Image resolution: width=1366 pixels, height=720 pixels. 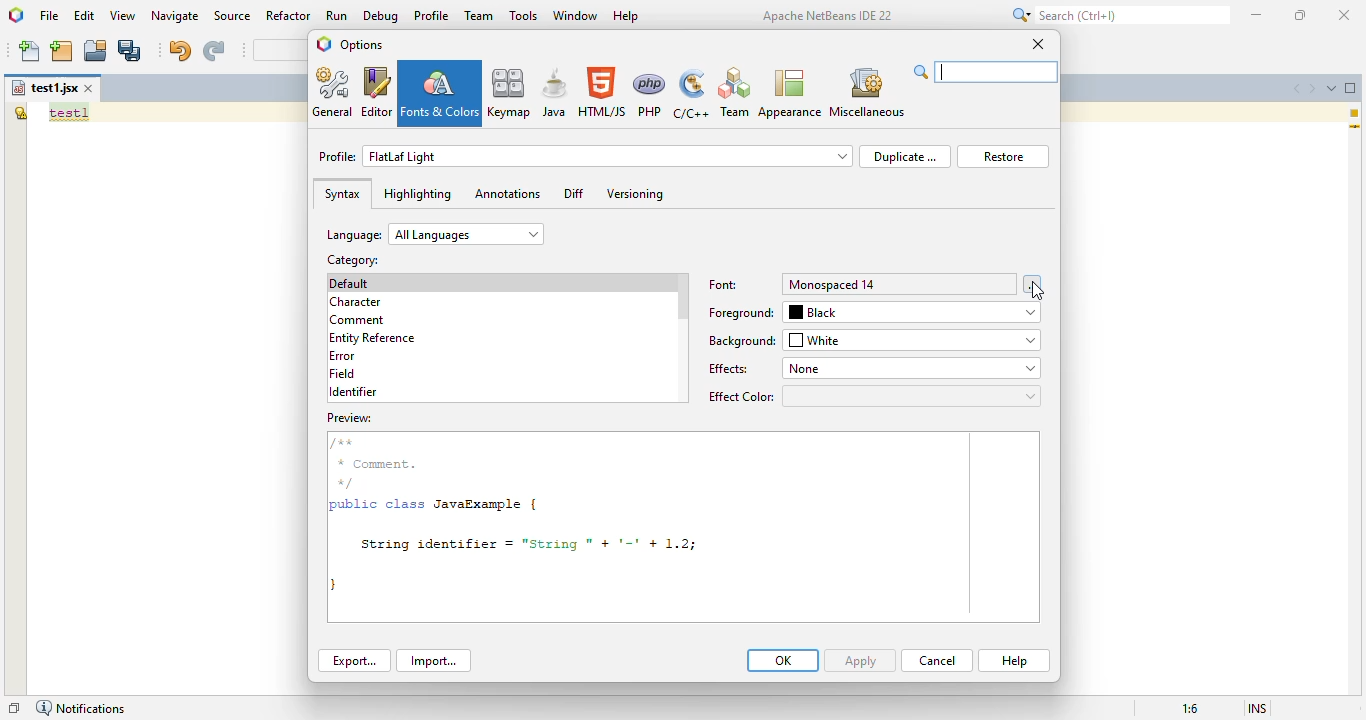 I want to click on }, so click(x=339, y=584).